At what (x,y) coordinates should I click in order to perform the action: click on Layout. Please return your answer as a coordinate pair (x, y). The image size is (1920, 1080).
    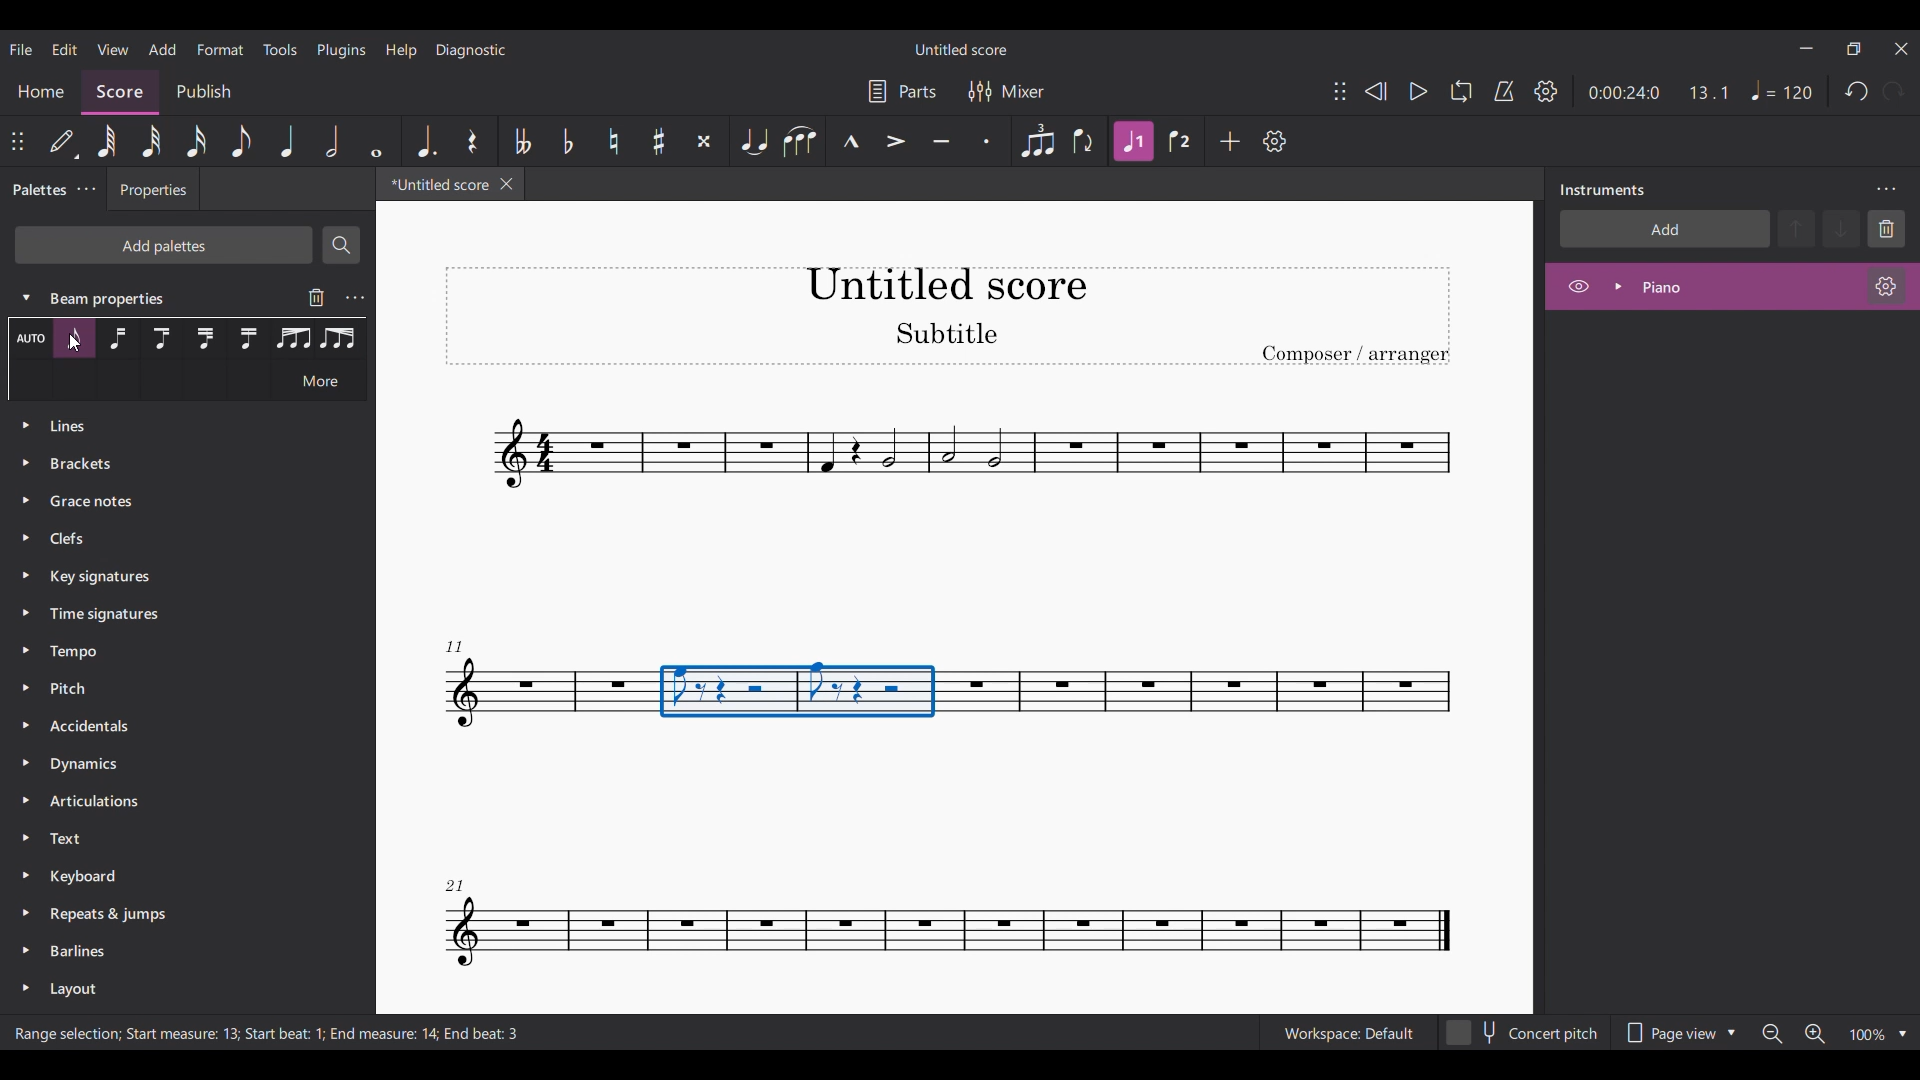
    Looking at the image, I should click on (172, 992).